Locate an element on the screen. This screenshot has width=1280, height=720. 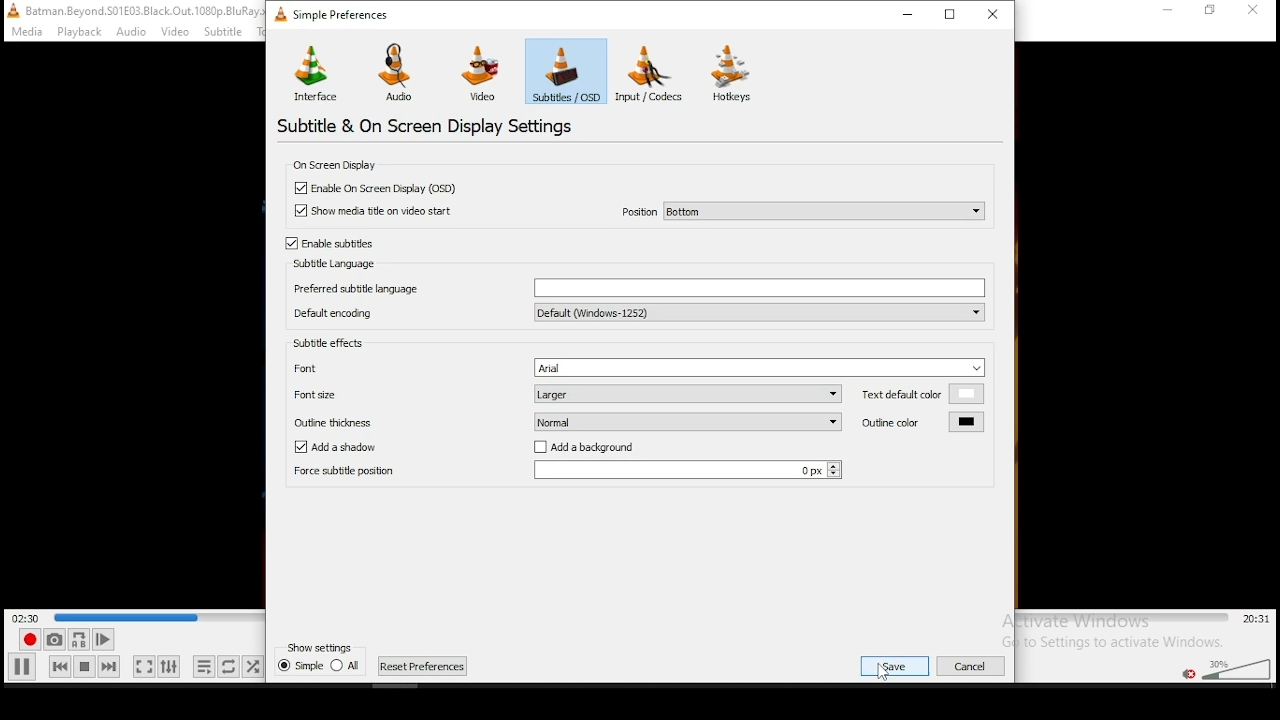
cancel is located at coordinates (972, 666).